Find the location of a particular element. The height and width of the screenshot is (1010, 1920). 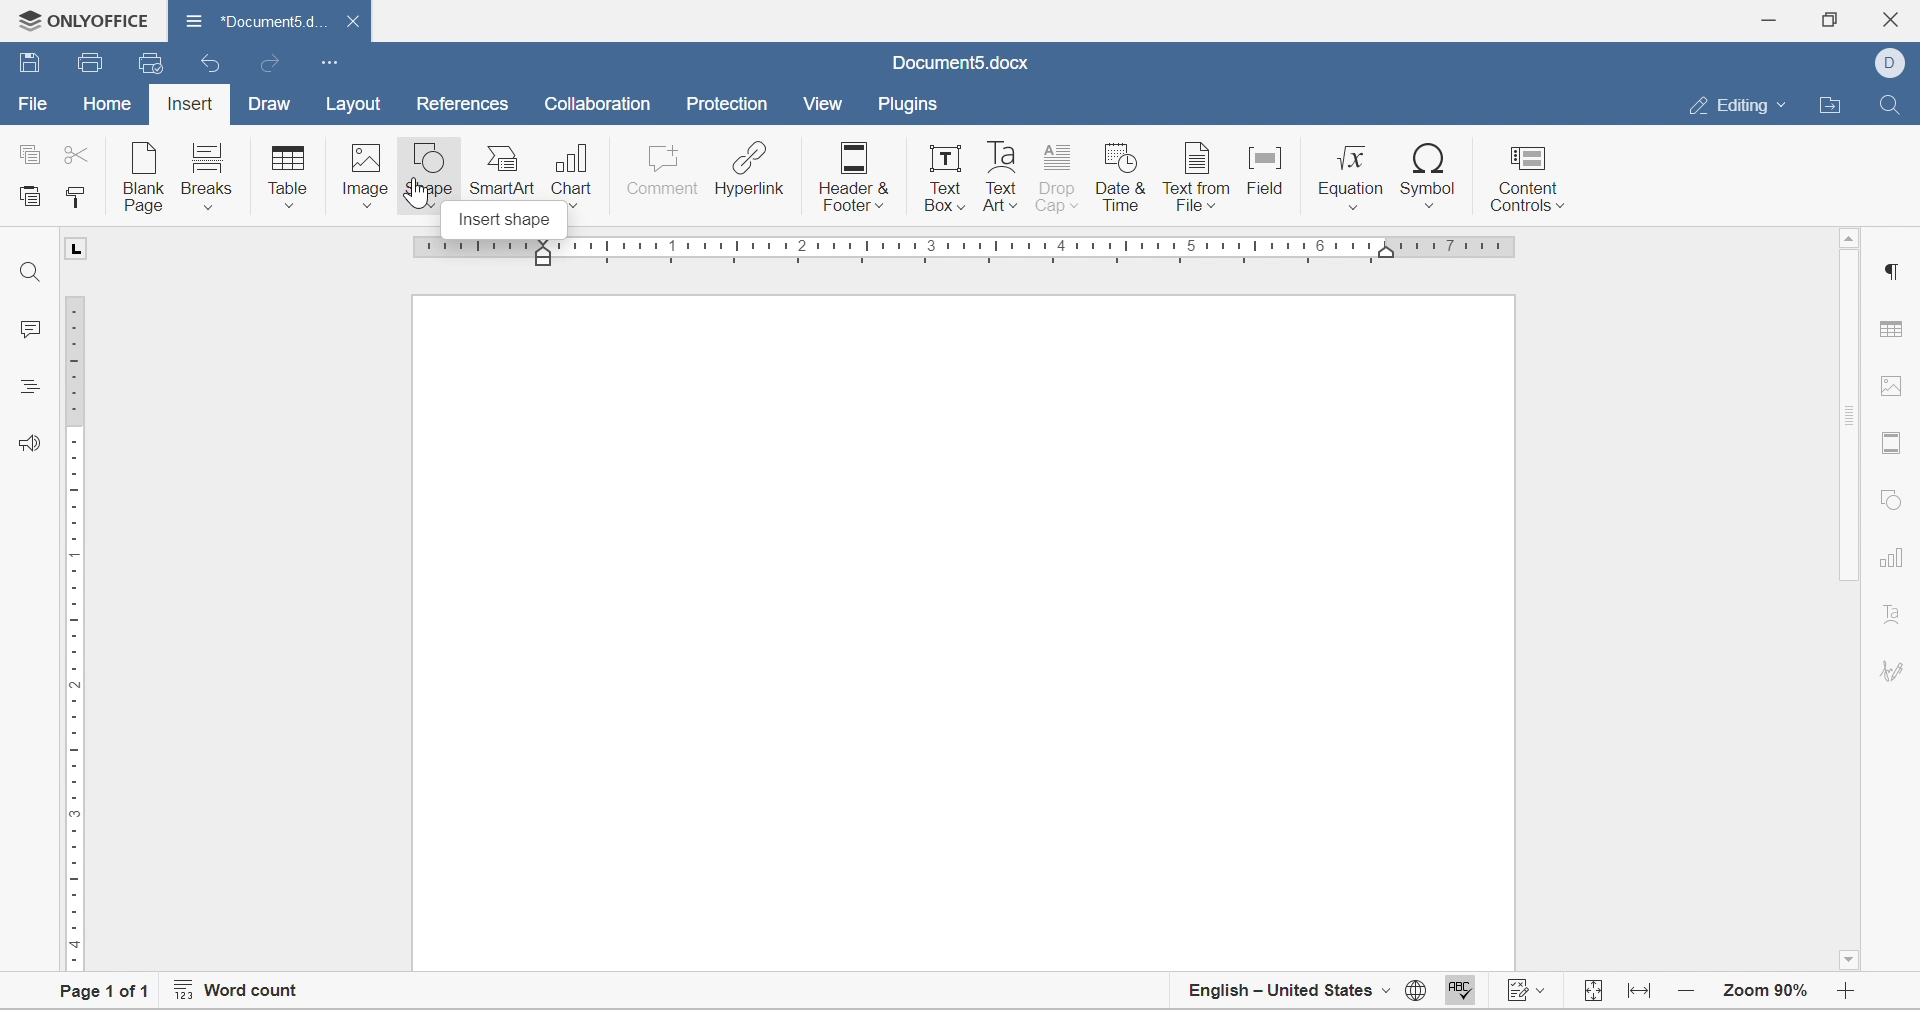

fit to width is located at coordinates (1590, 993).